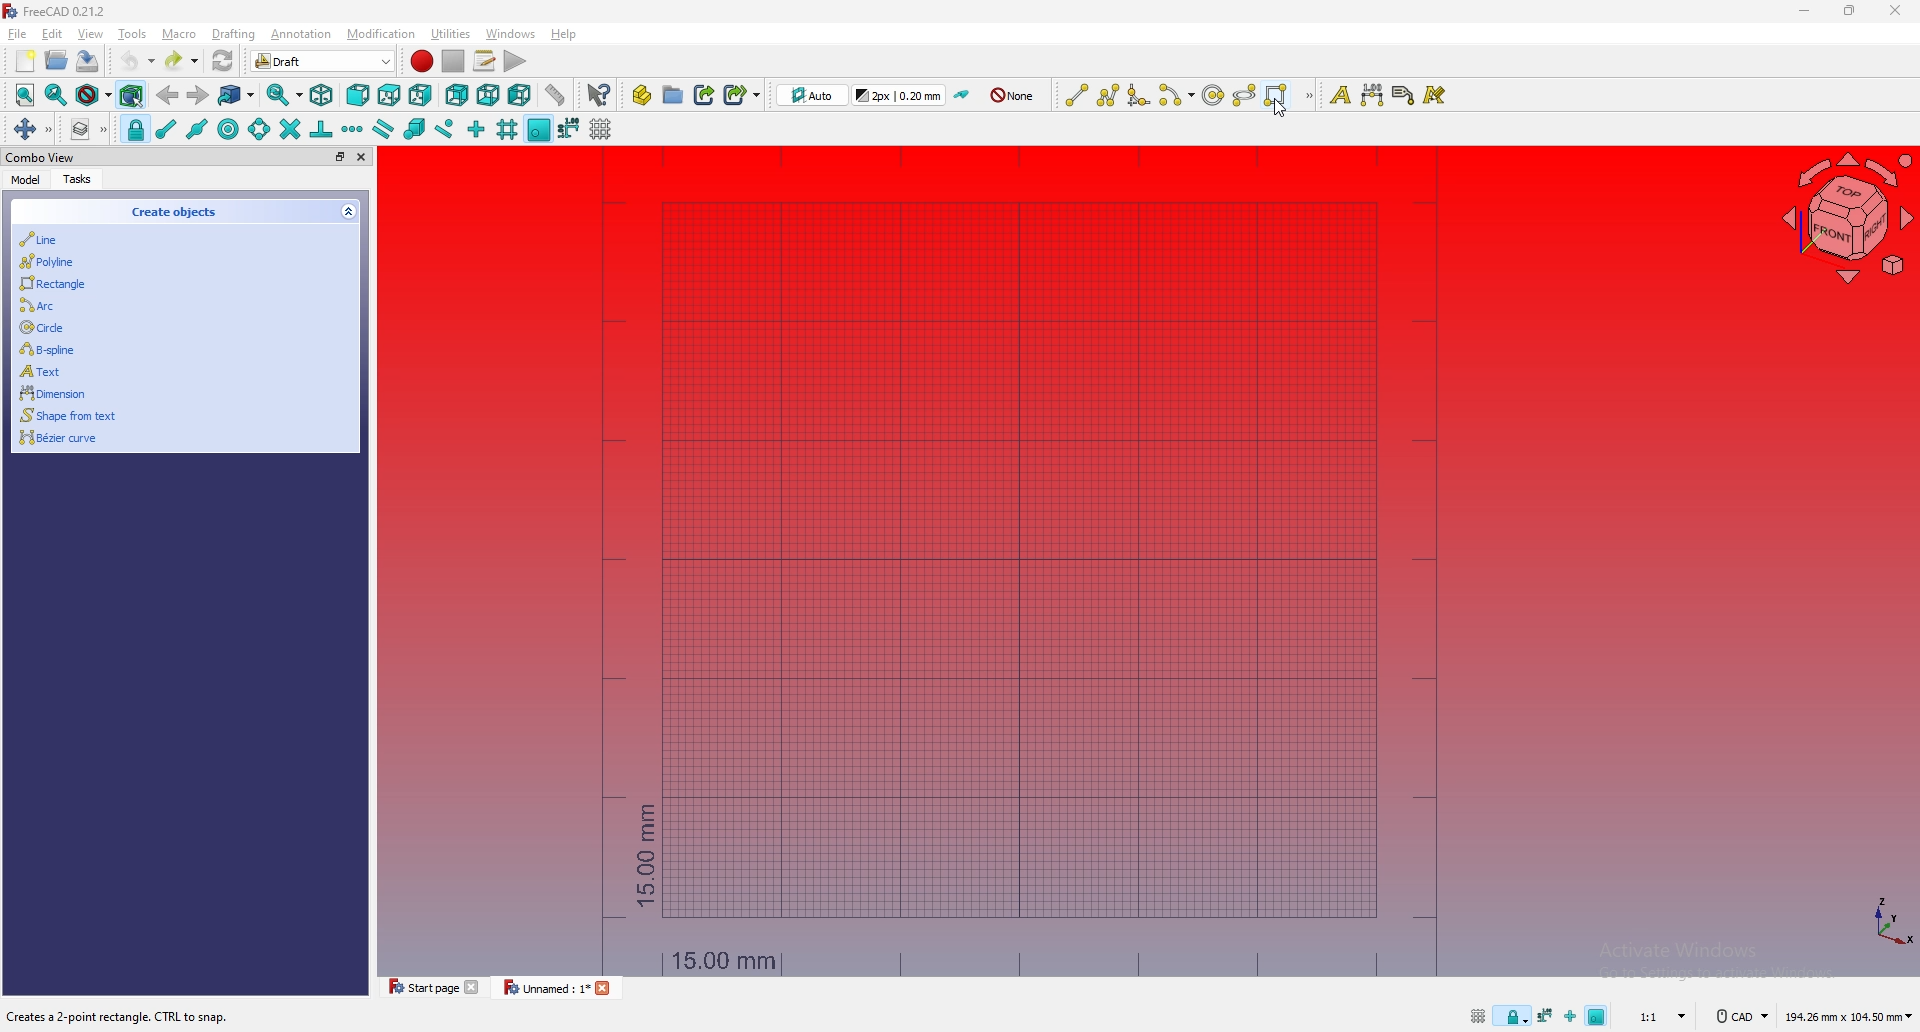  What do you see at coordinates (31, 130) in the screenshot?
I see `move` at bounding box center [31, 130].